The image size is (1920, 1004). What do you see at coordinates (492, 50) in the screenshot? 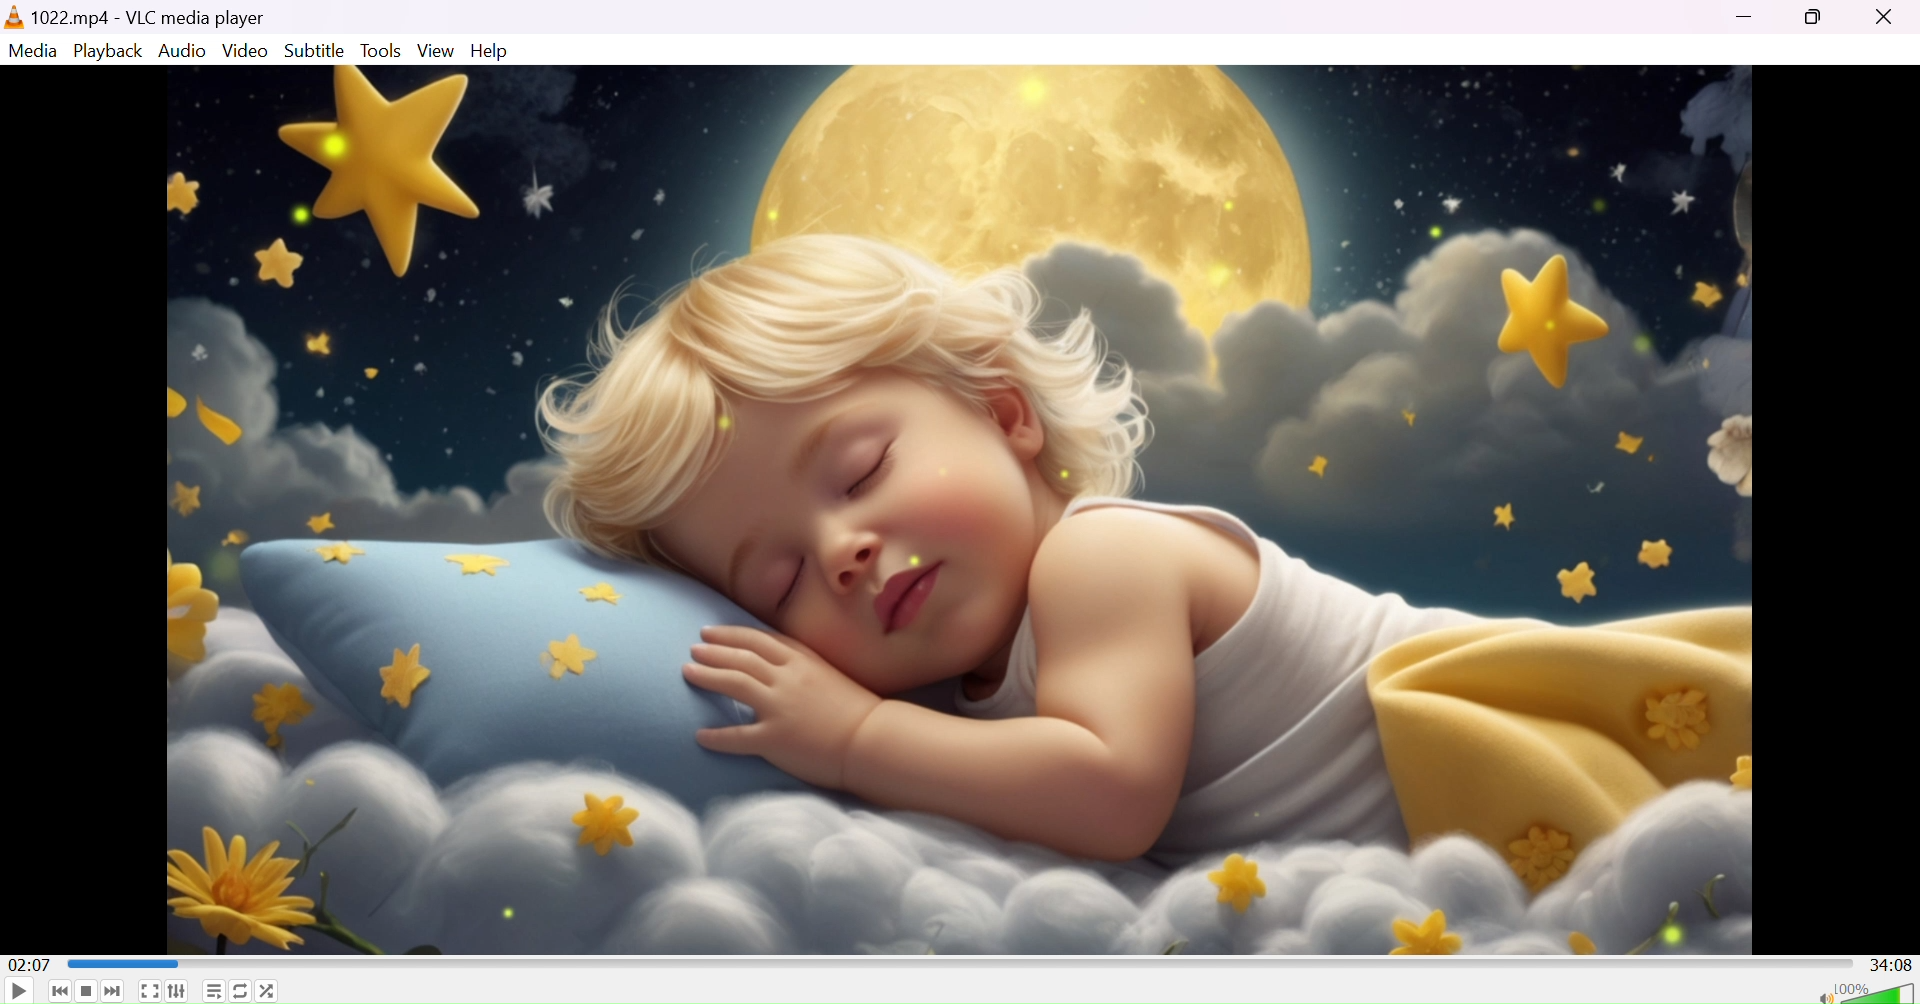
I see `Help` at bounding box center [492, 50].